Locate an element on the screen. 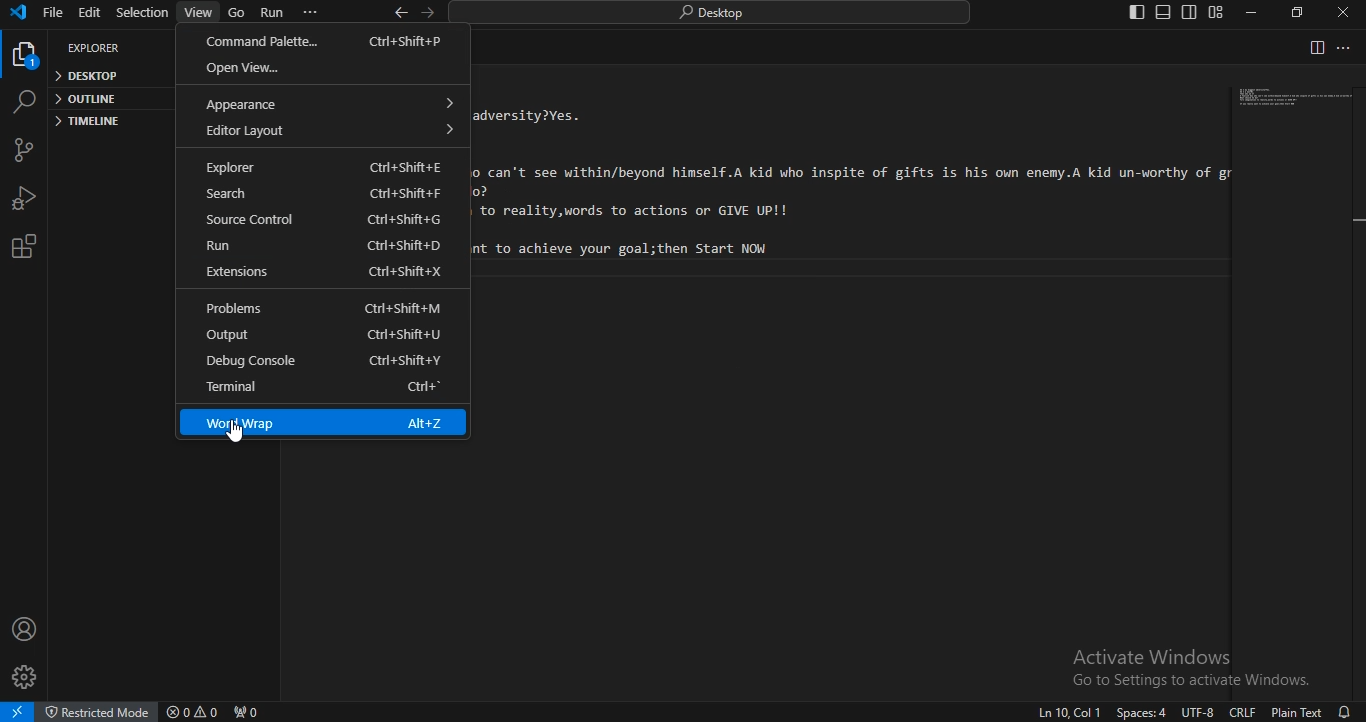 Image resolution: width=1366 pixels, height=722 pixels. toggle panel is located at coordinates (1163, 13).